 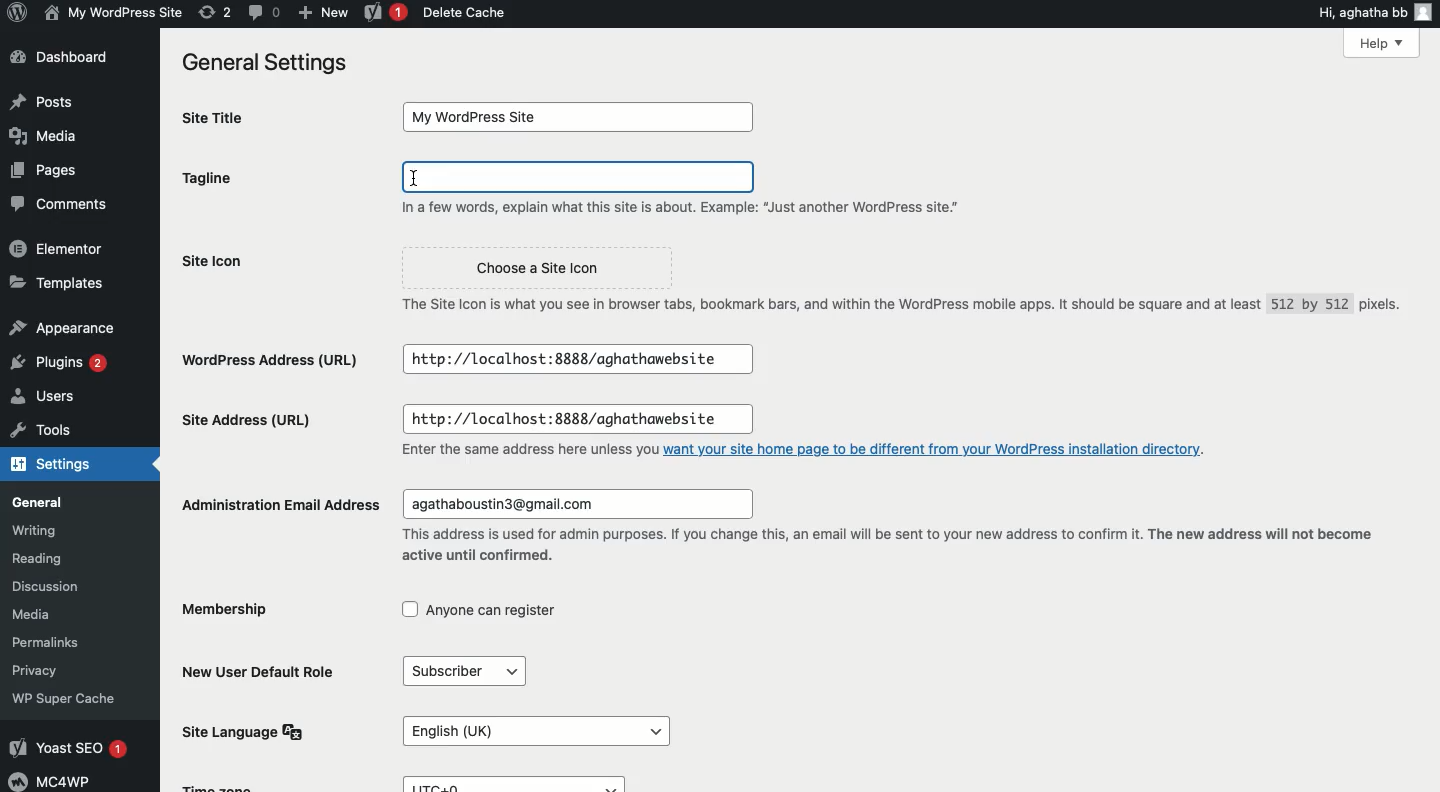 What do you see at coordinates (62, 246) in the screenshot?
I see `Elementor` at bounding box center [62, 246].